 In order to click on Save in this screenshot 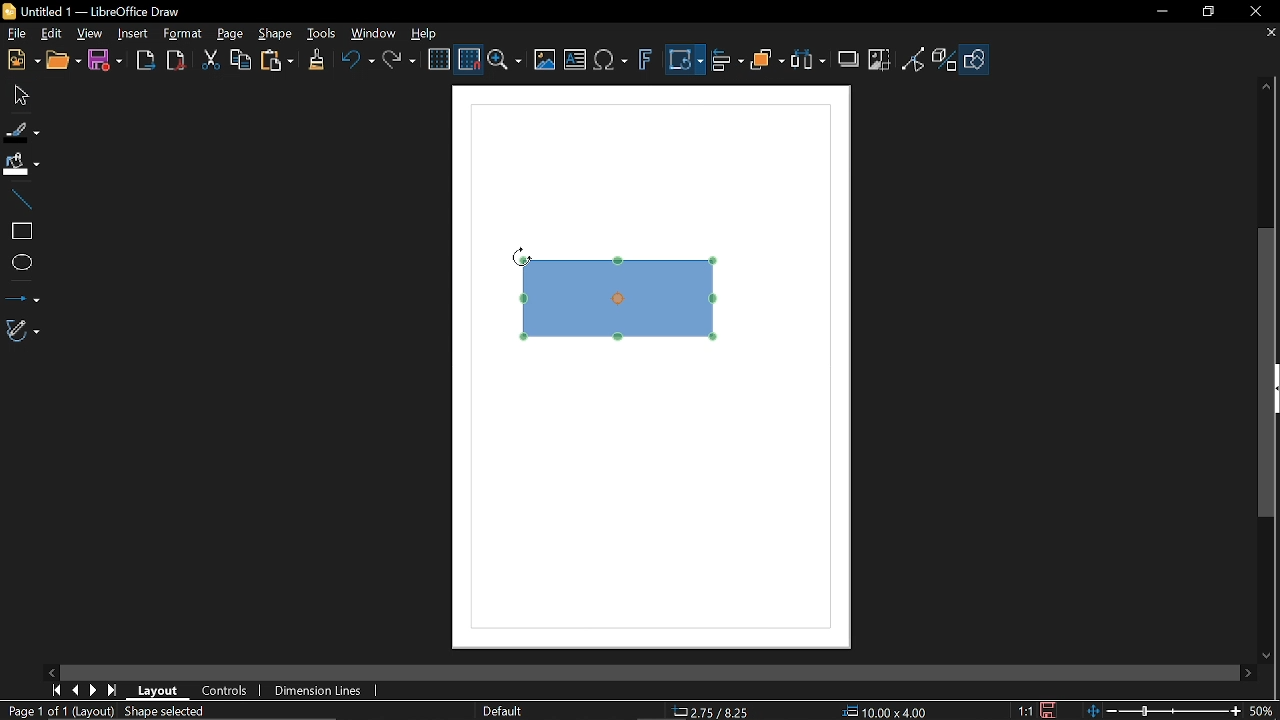, I will do `click(104, 62)`.